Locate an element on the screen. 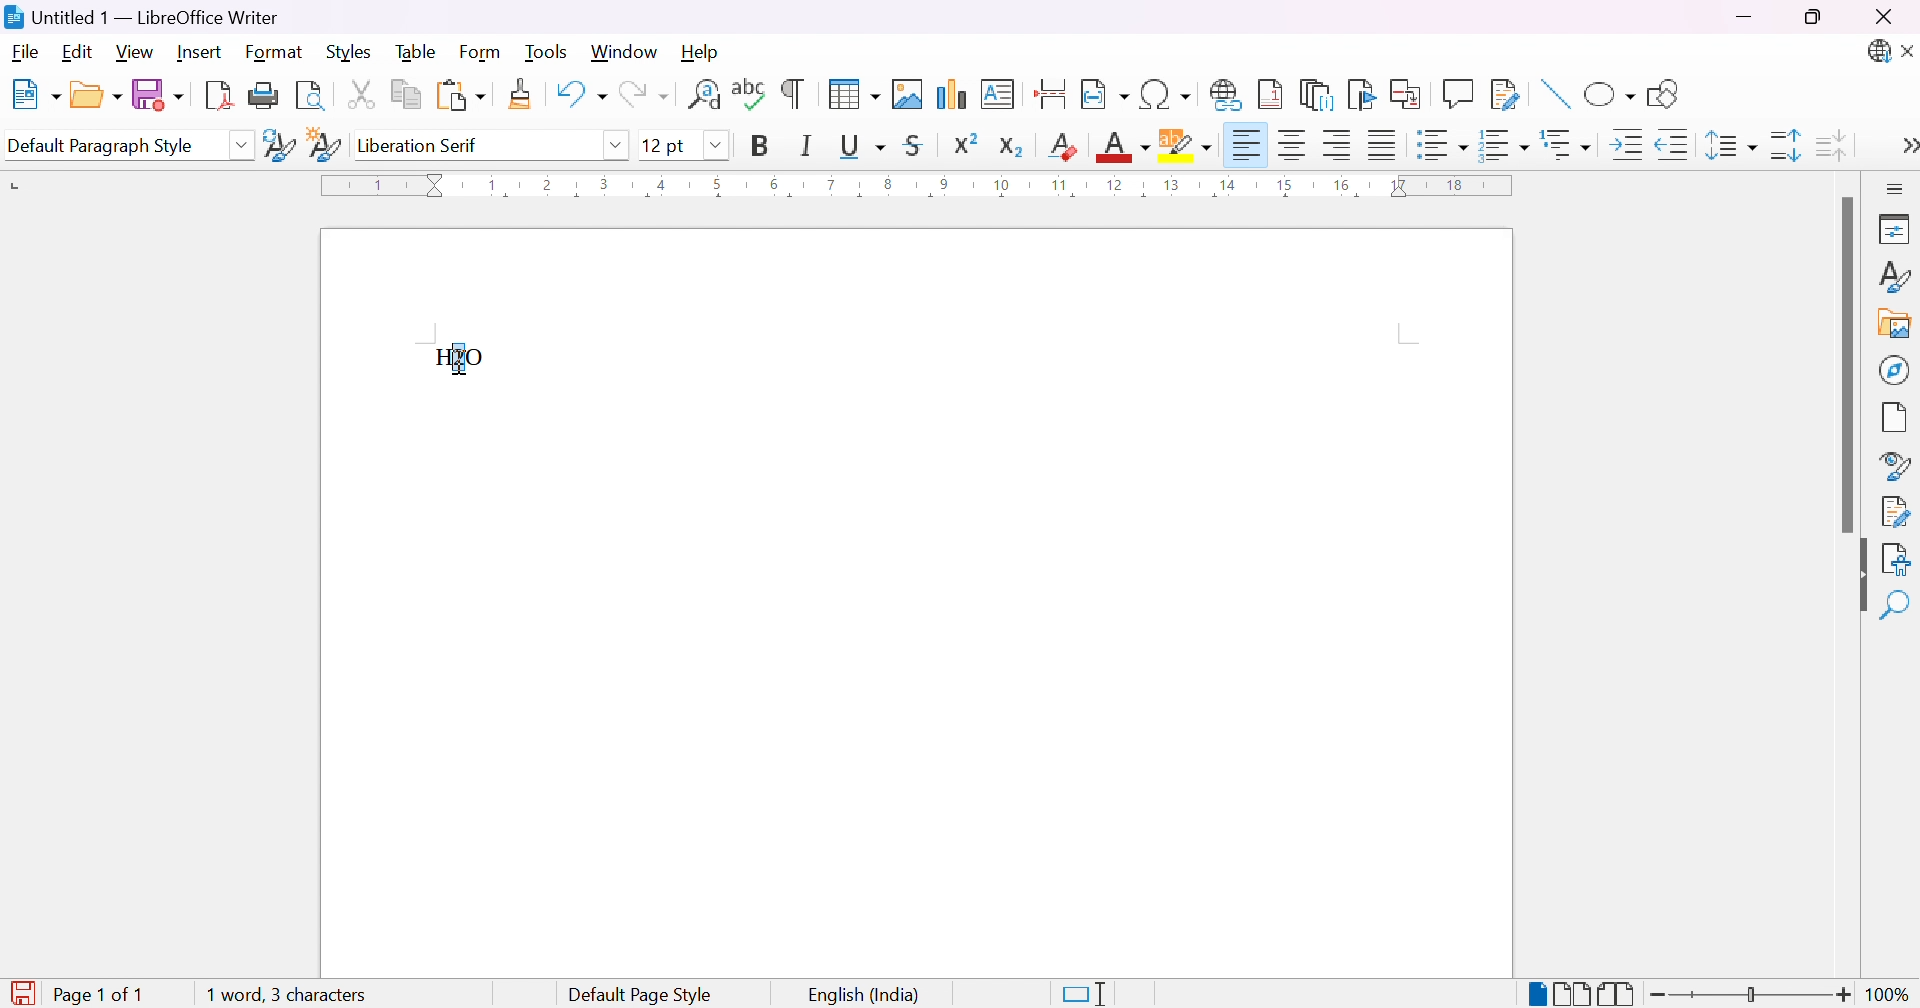 The height and width of the screenshot is (1008, 1920). Basic shapes is located at coordinates (1609, 98).